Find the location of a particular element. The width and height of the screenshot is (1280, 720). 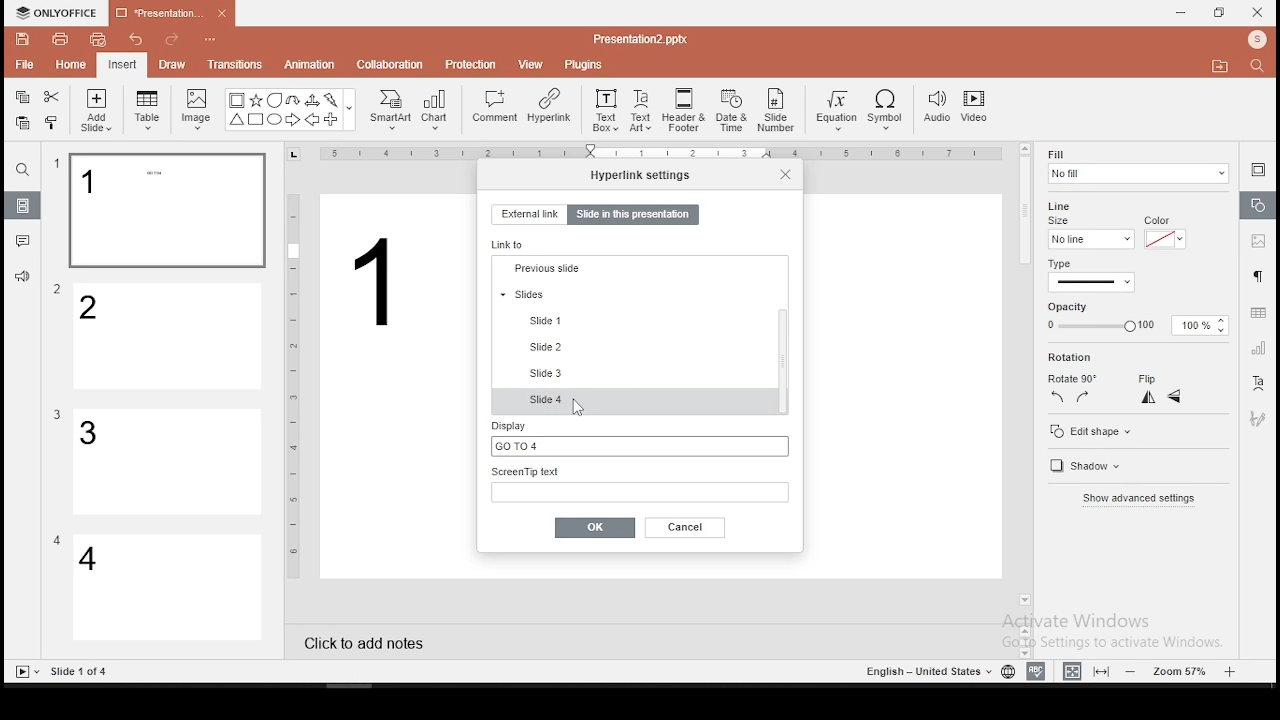

 is located at coordinates (926, 672).